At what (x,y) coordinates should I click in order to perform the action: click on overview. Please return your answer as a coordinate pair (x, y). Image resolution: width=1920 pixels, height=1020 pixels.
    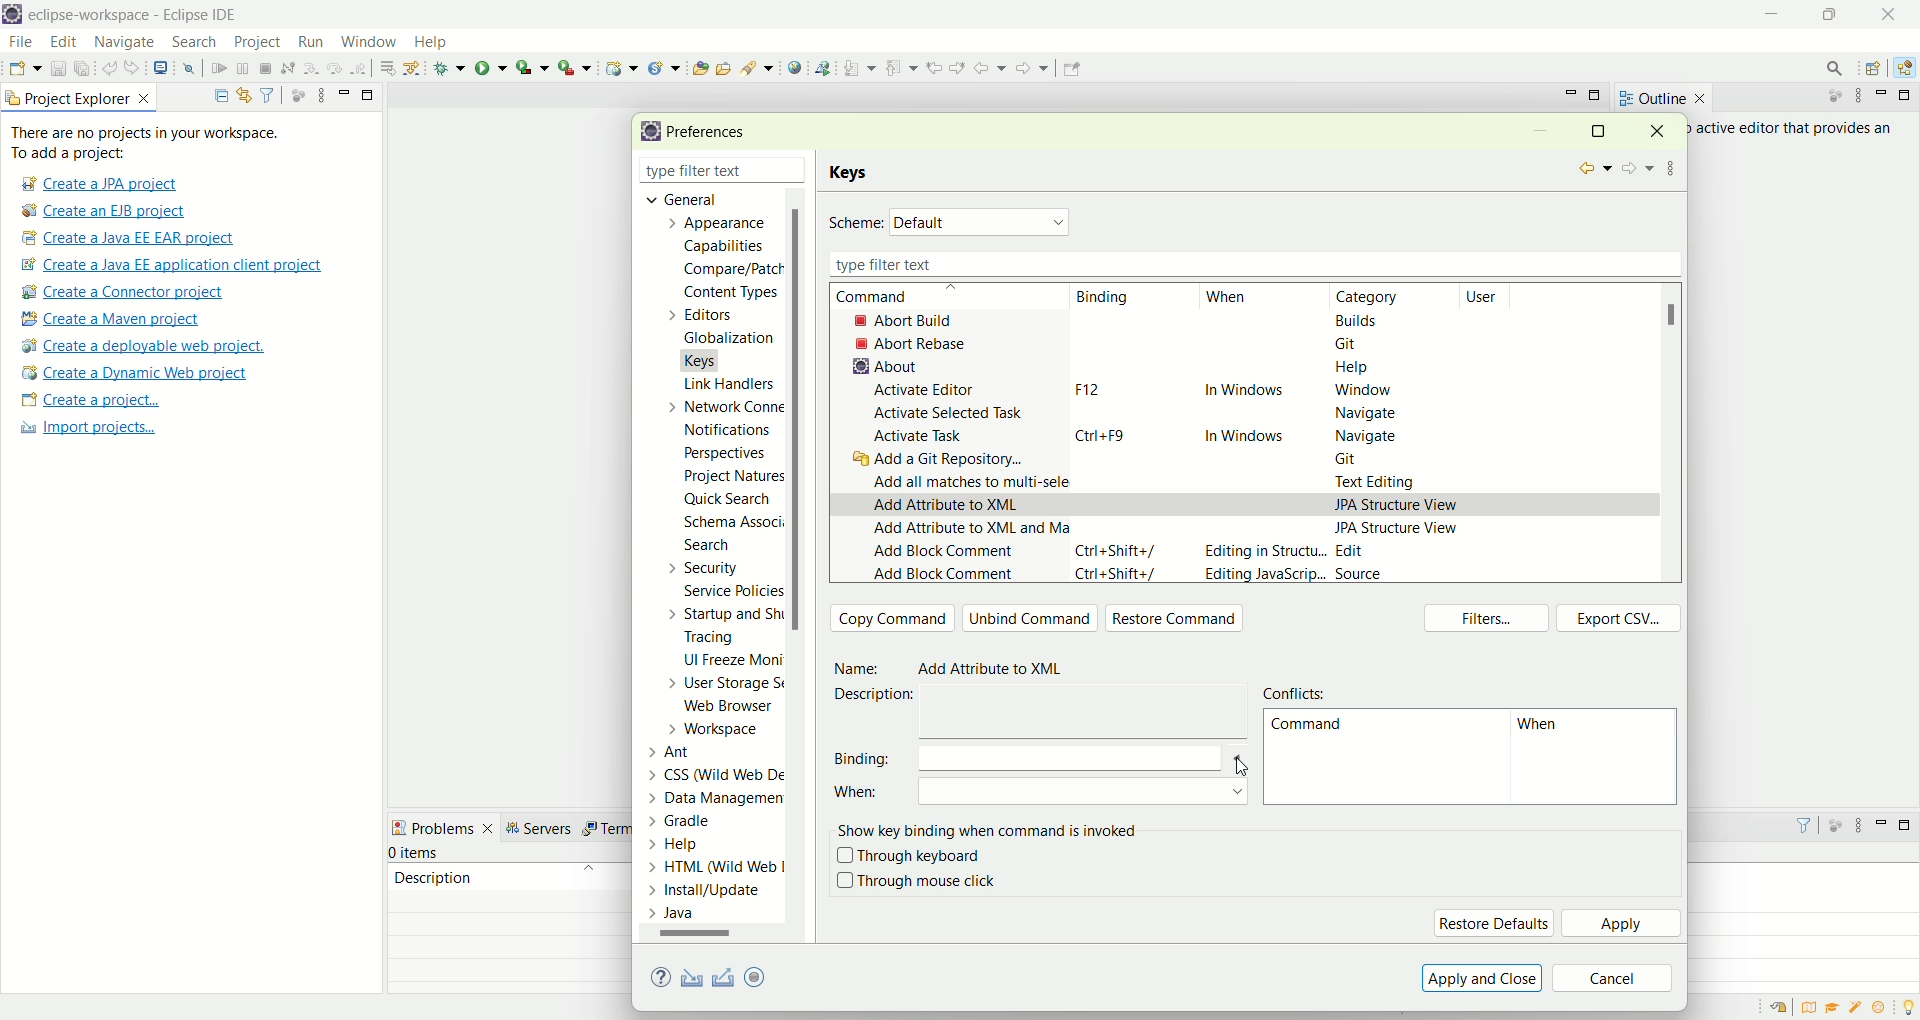
    Looking at the image, I should click on (1813, 1007).